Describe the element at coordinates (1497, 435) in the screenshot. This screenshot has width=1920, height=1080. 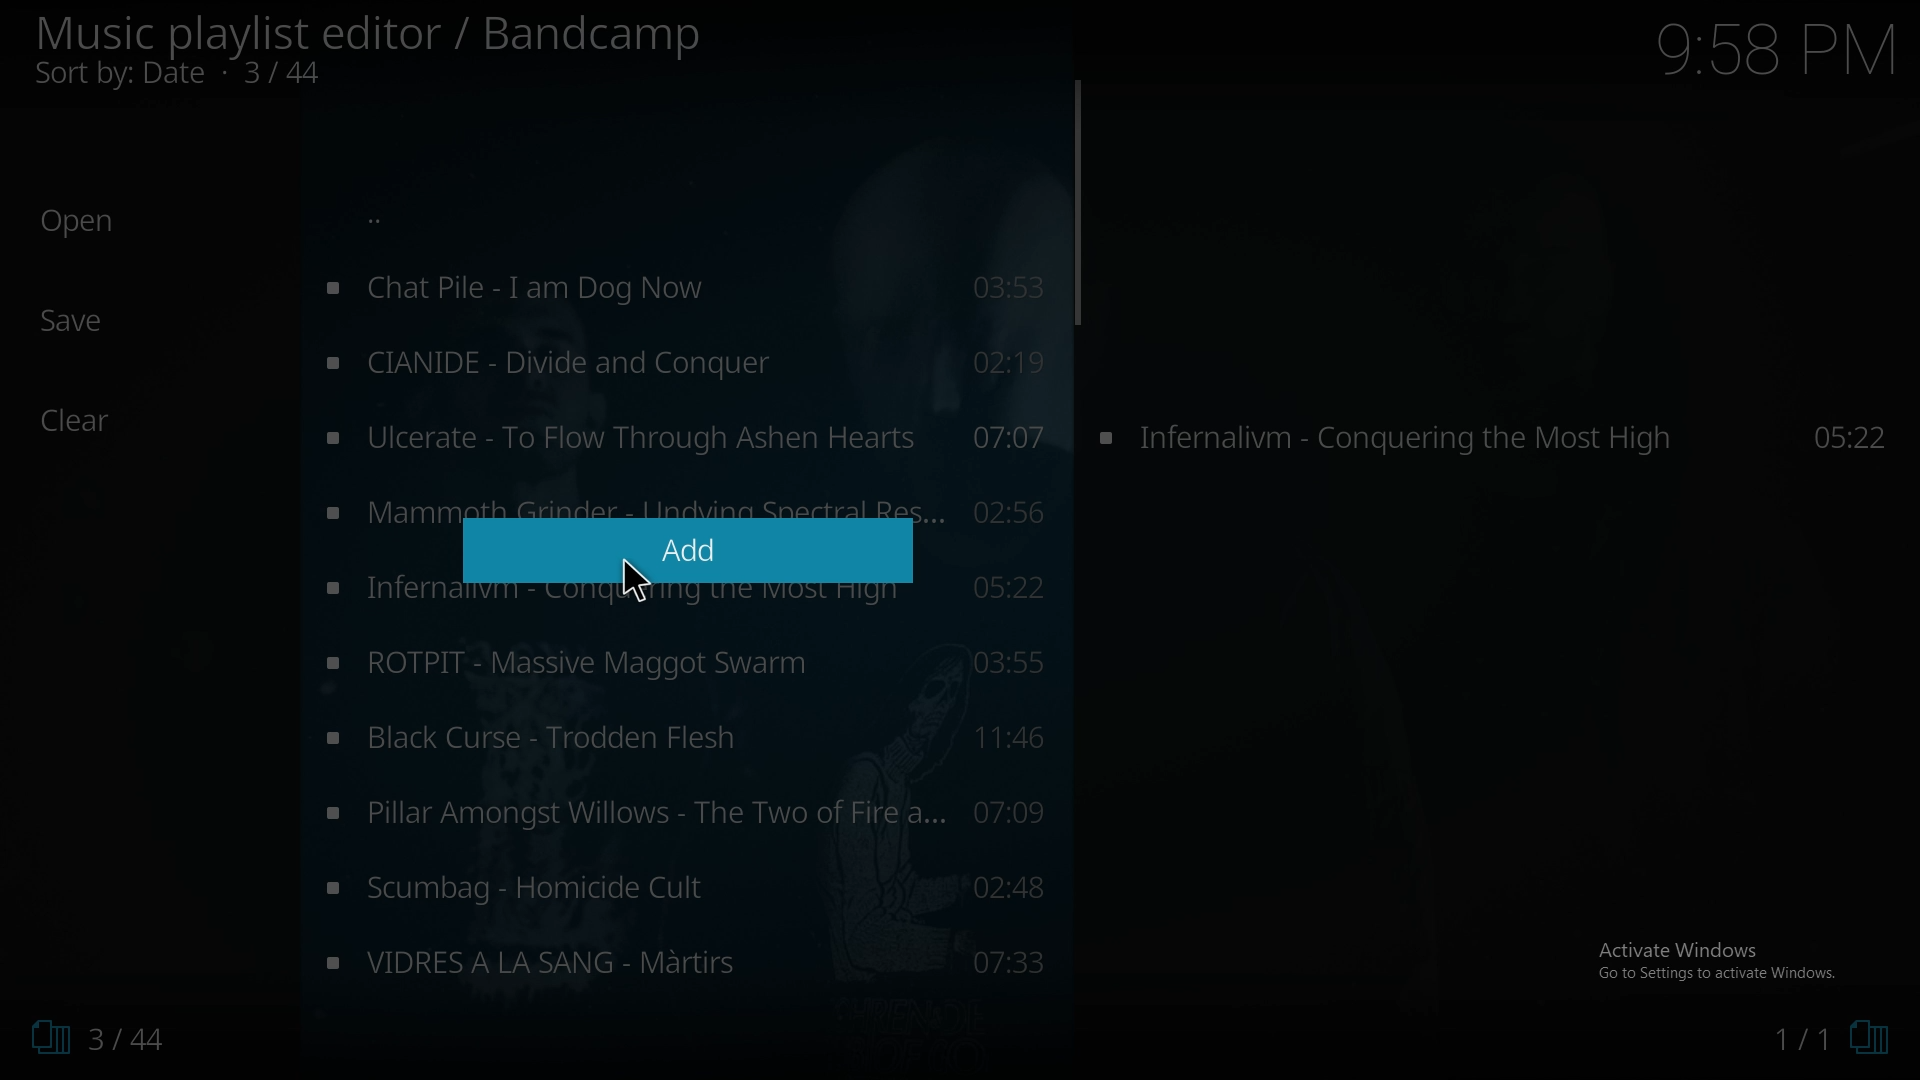
I see `Infernalivm - Conquering the Most High 05:22` at that location.